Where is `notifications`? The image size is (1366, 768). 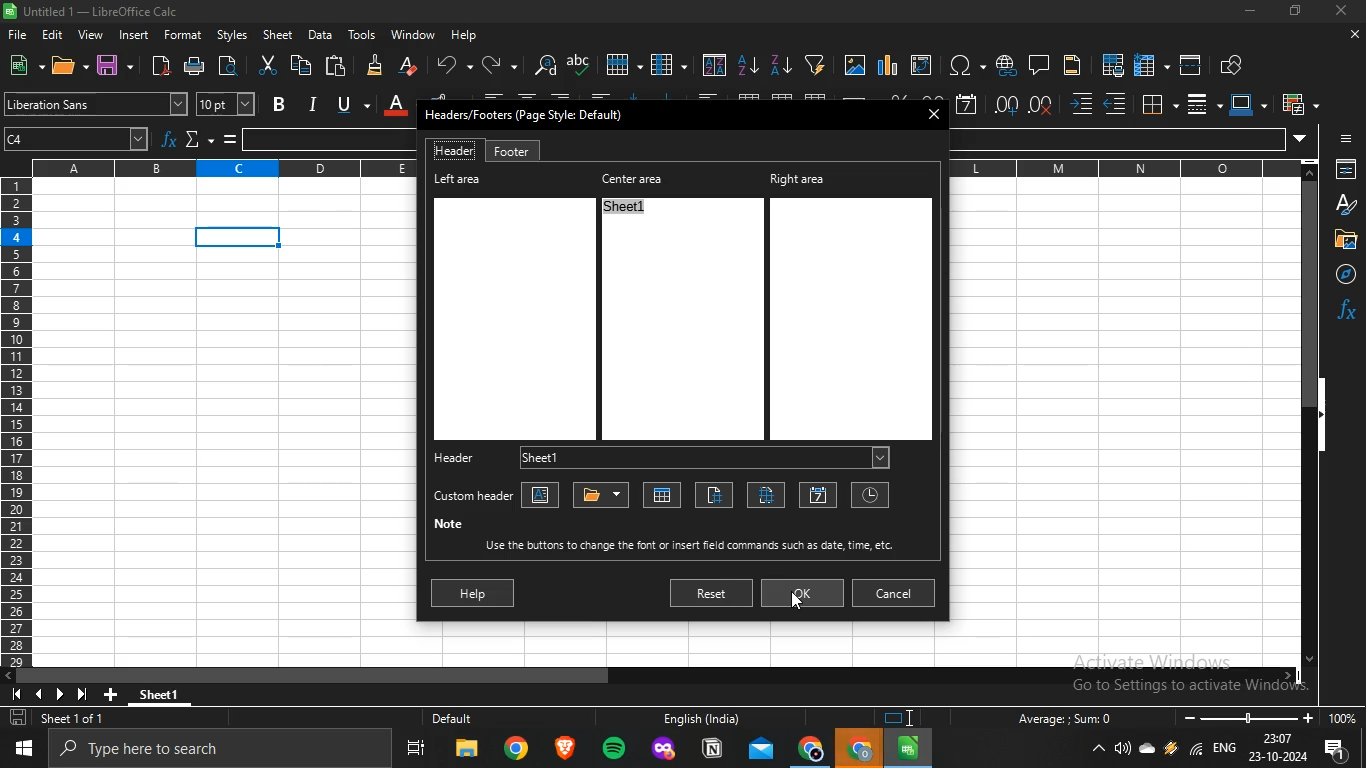 notifications is located at coordinates (1339, 752).